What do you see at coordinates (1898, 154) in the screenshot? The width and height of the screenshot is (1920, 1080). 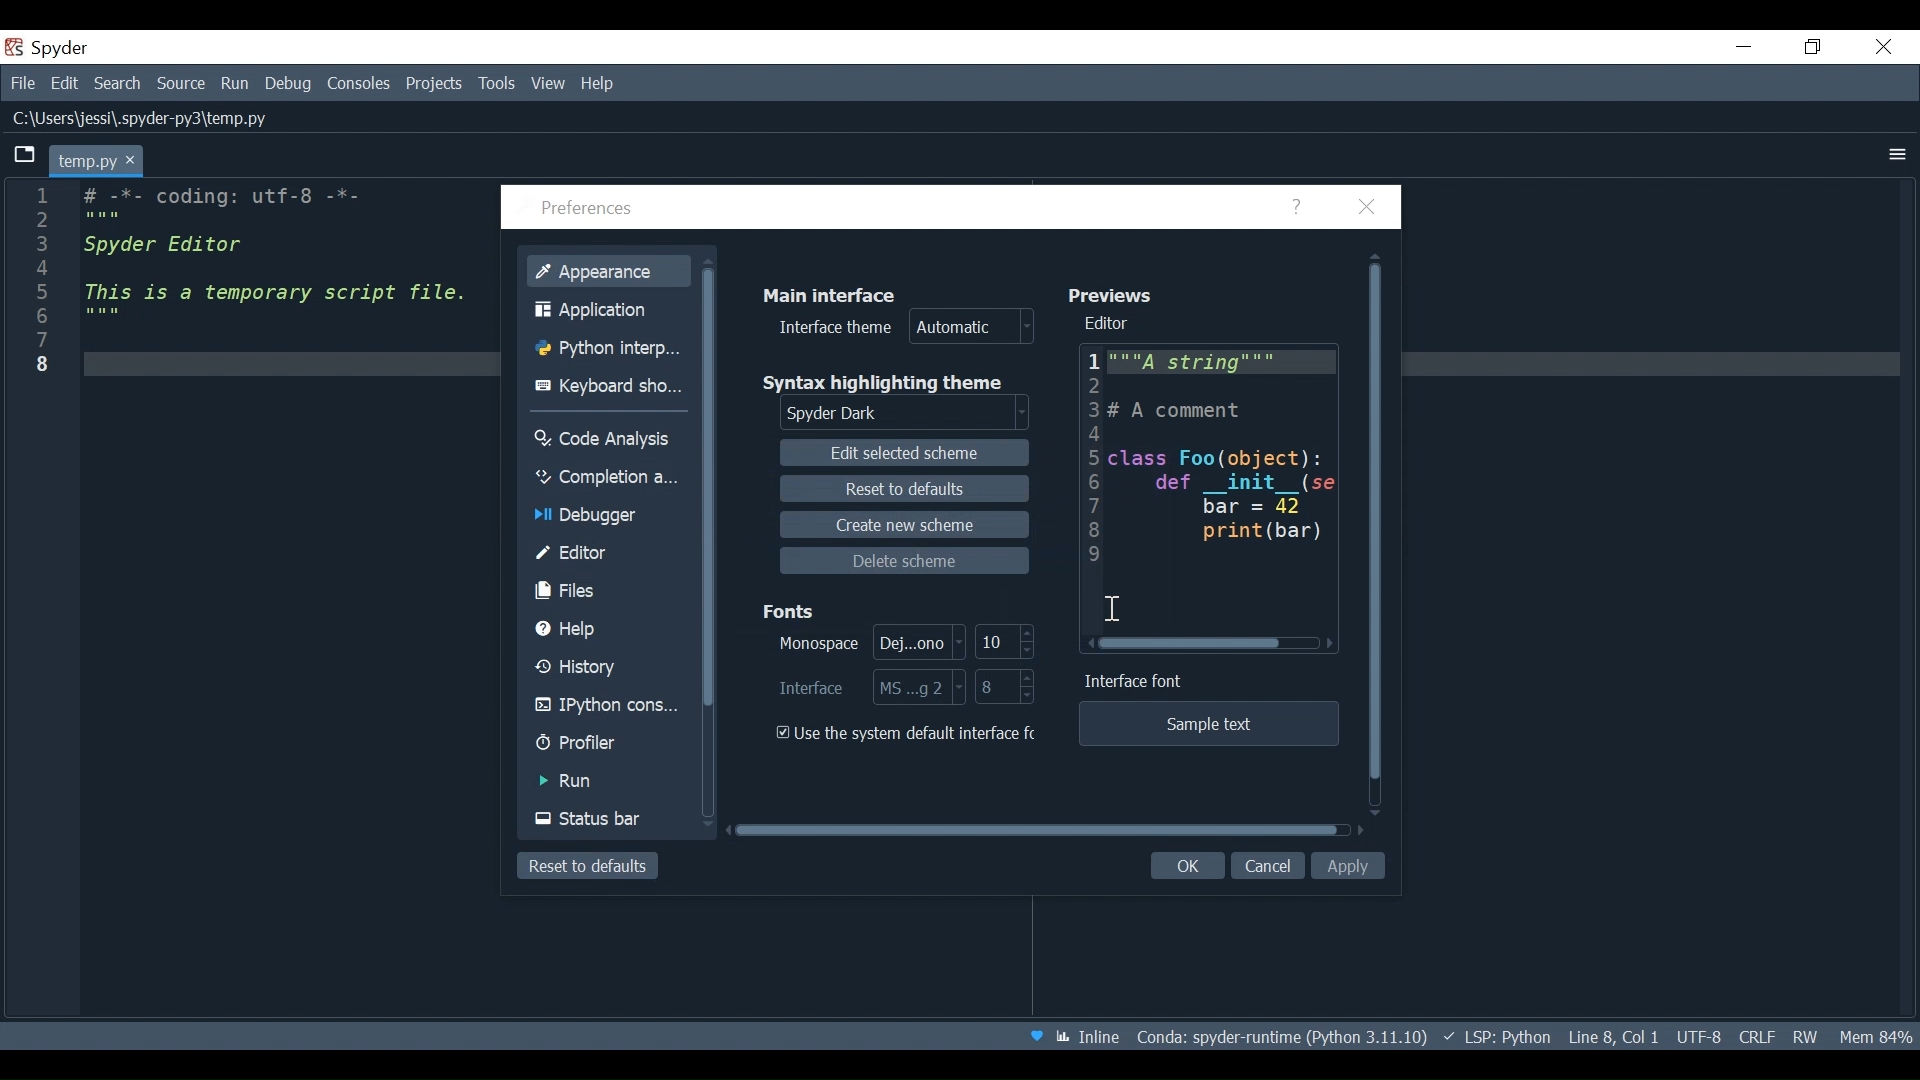 I see `More Options` at bounding box center [1898, 154].